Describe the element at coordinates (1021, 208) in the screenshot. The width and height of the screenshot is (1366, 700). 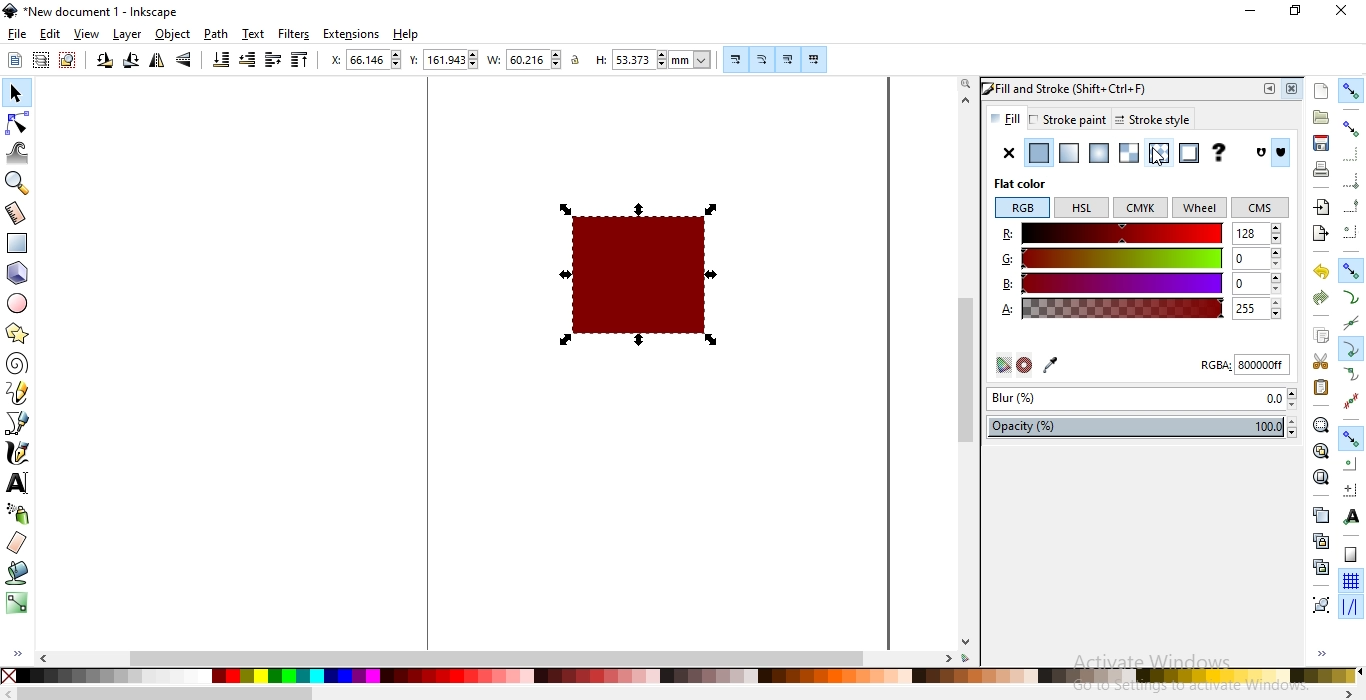
I see `RGB` at that location.